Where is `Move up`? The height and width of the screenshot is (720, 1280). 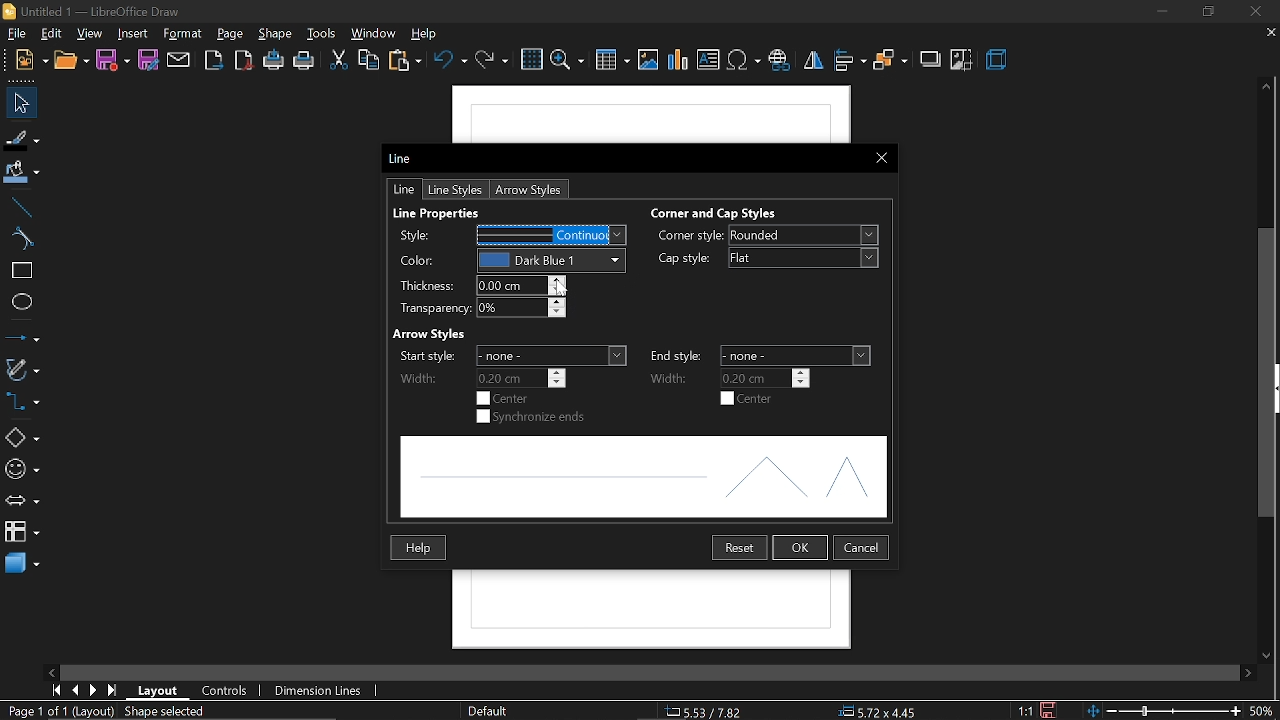 Move up is located at coordinates (1267, 85).